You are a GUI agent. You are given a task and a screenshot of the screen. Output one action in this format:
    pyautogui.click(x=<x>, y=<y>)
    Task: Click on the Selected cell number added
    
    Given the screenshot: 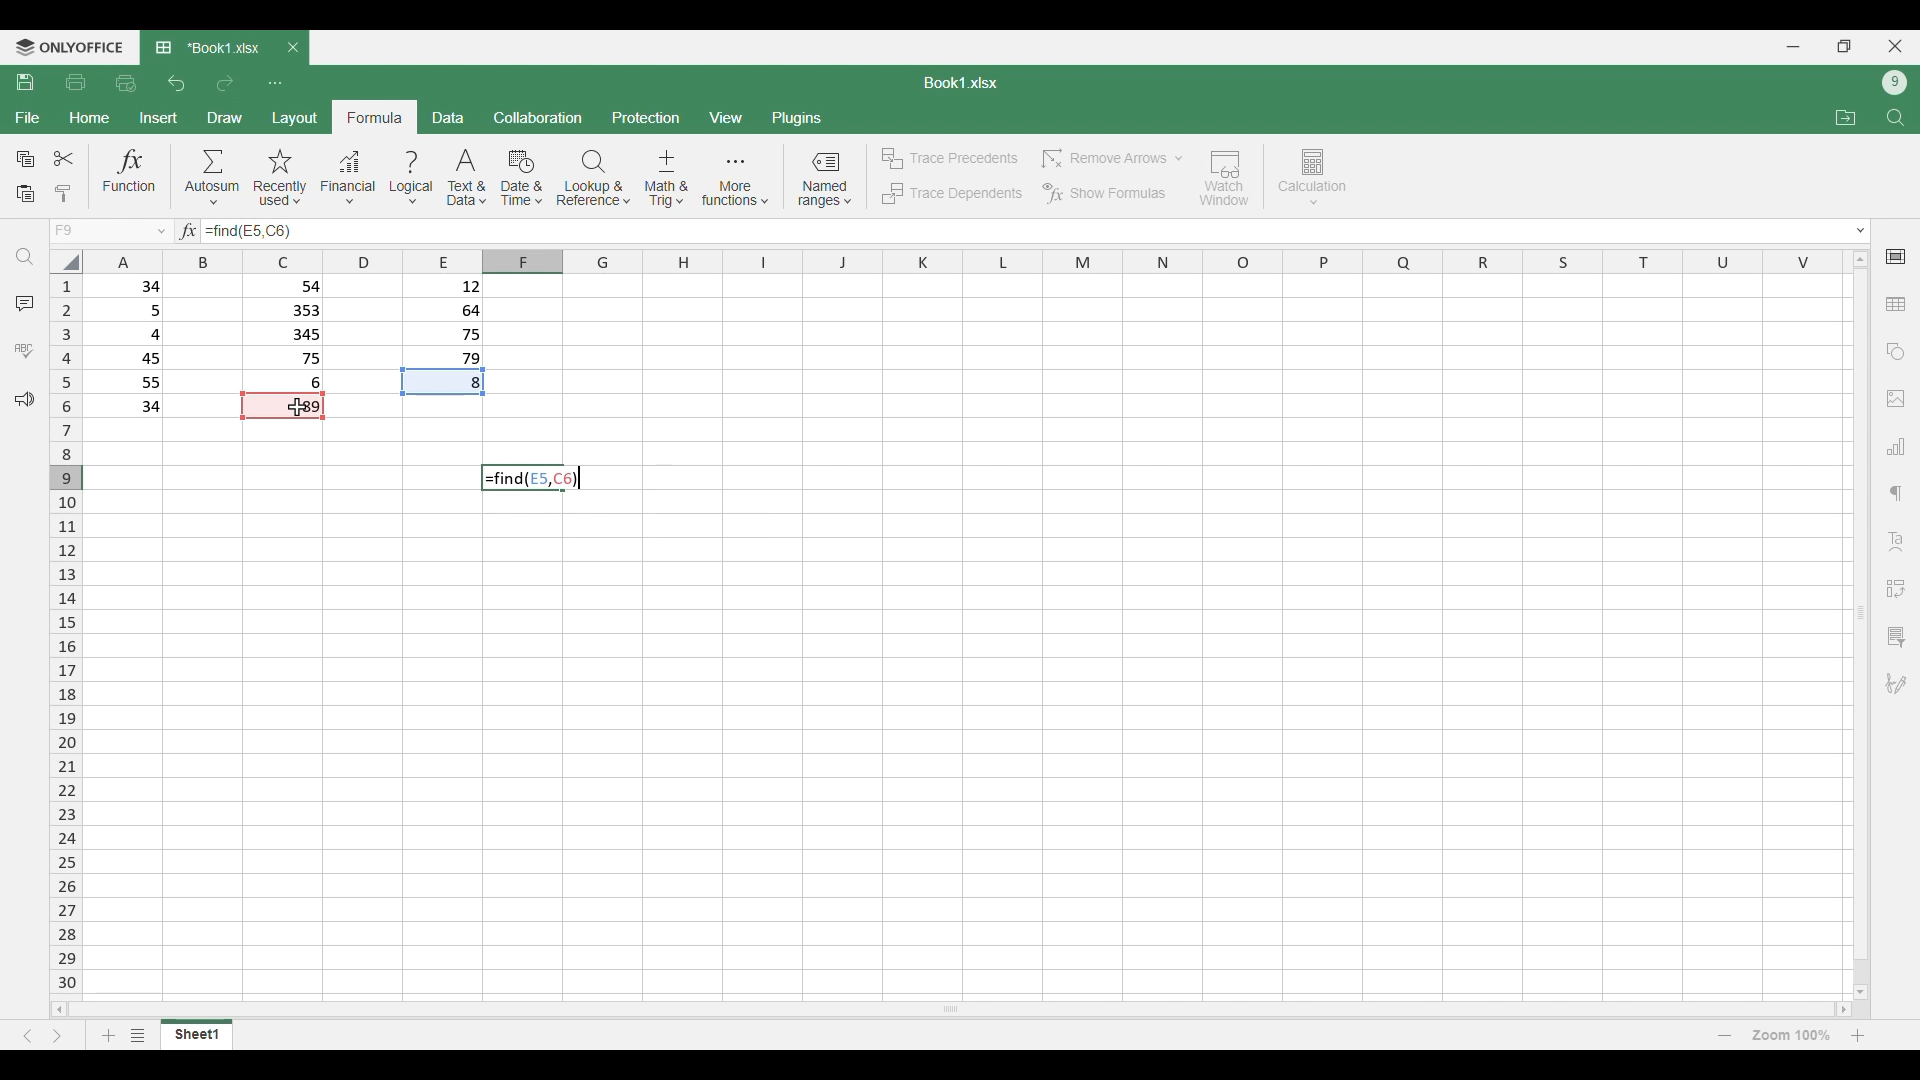 What is the action you would take?
    pyautogui.click(x=252, y=230)
    